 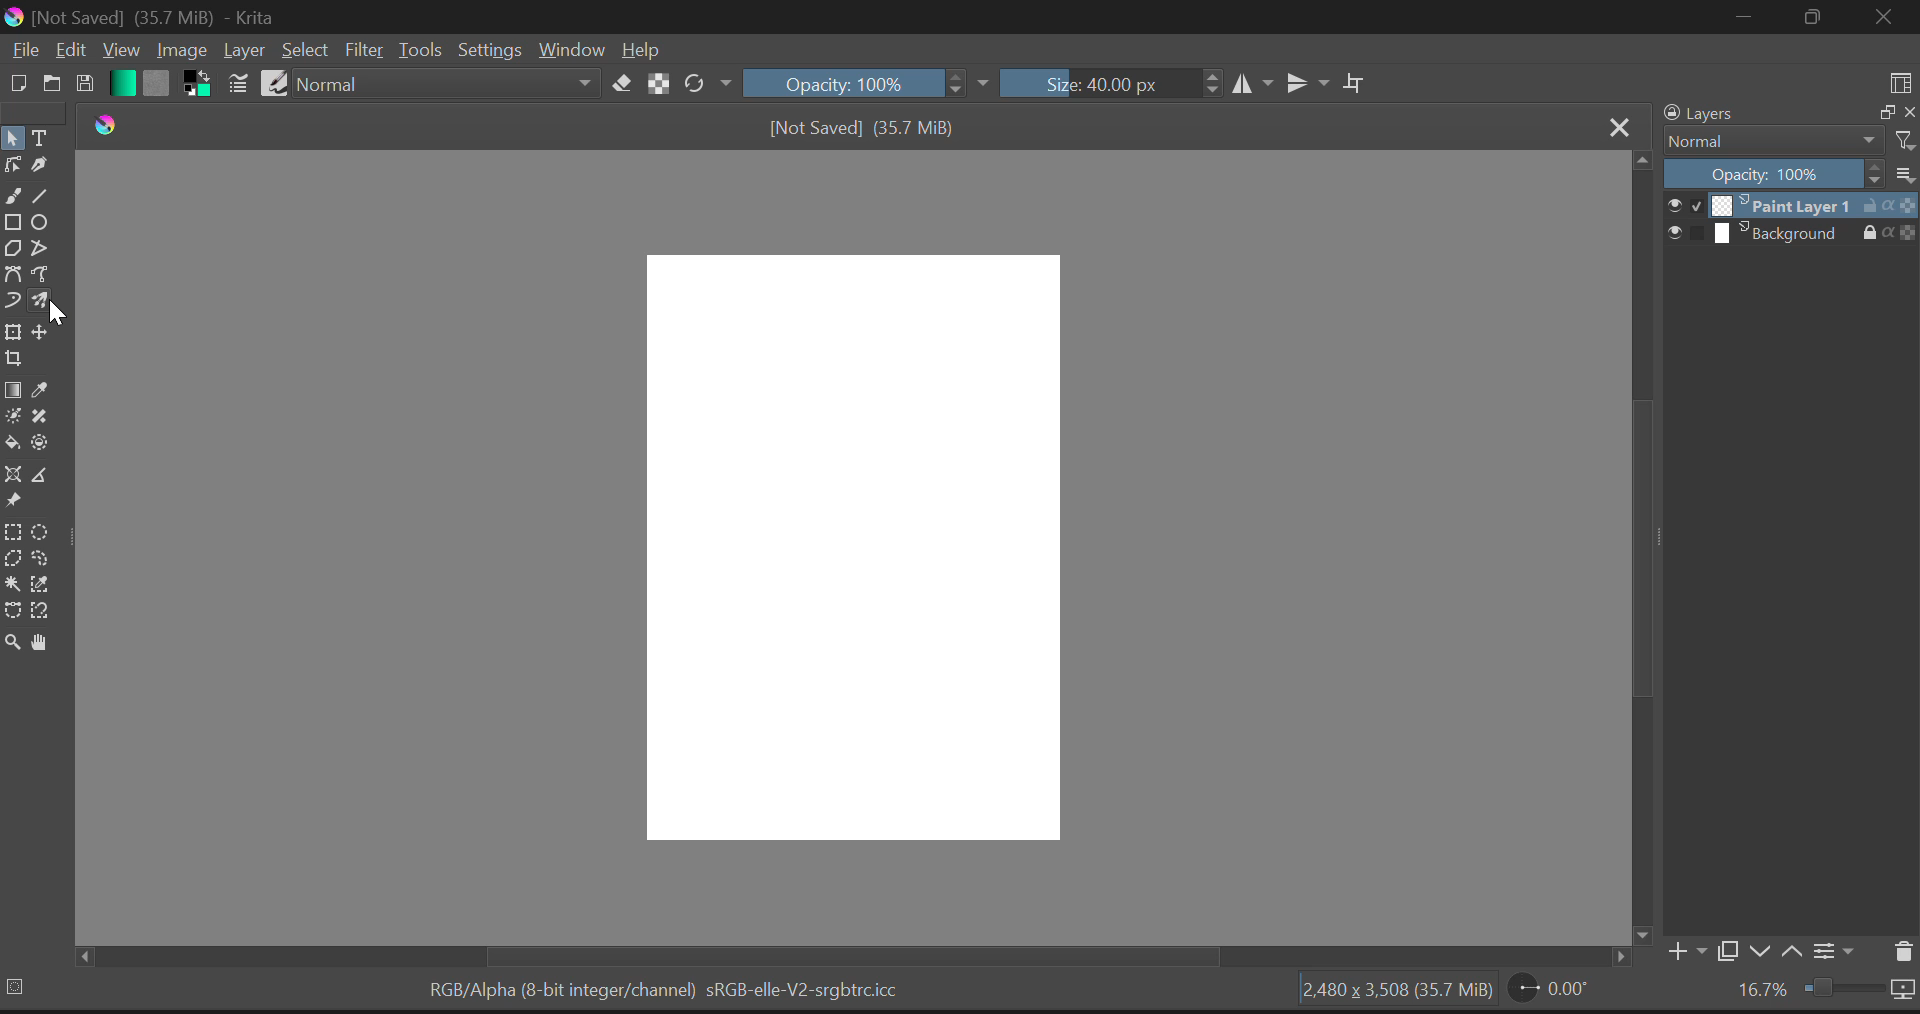 I want to click on RGB/Alpha (8-bit integer/channel) sRGB-elle-V2-srgbtrc.icc, so click(x=662, y=990).